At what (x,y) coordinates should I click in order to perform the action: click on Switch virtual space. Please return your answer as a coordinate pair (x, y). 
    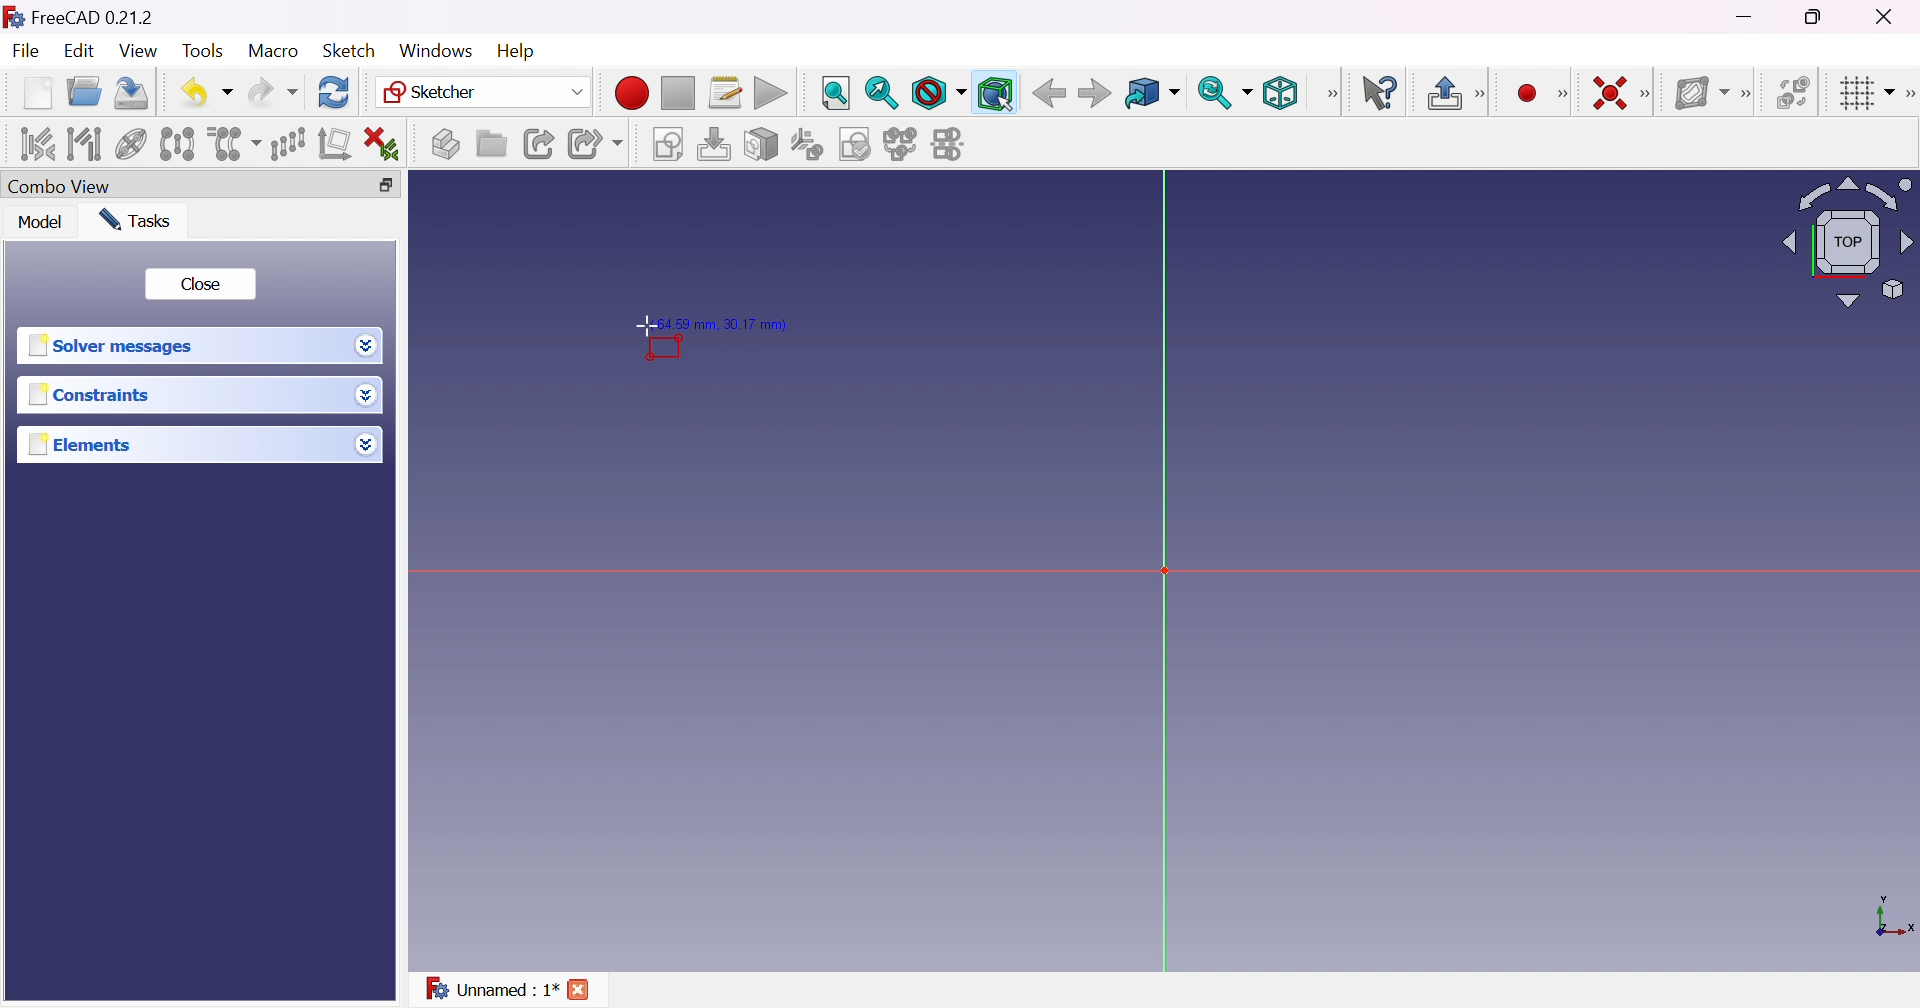
    Looking at the image, I should click on (1793, 94).